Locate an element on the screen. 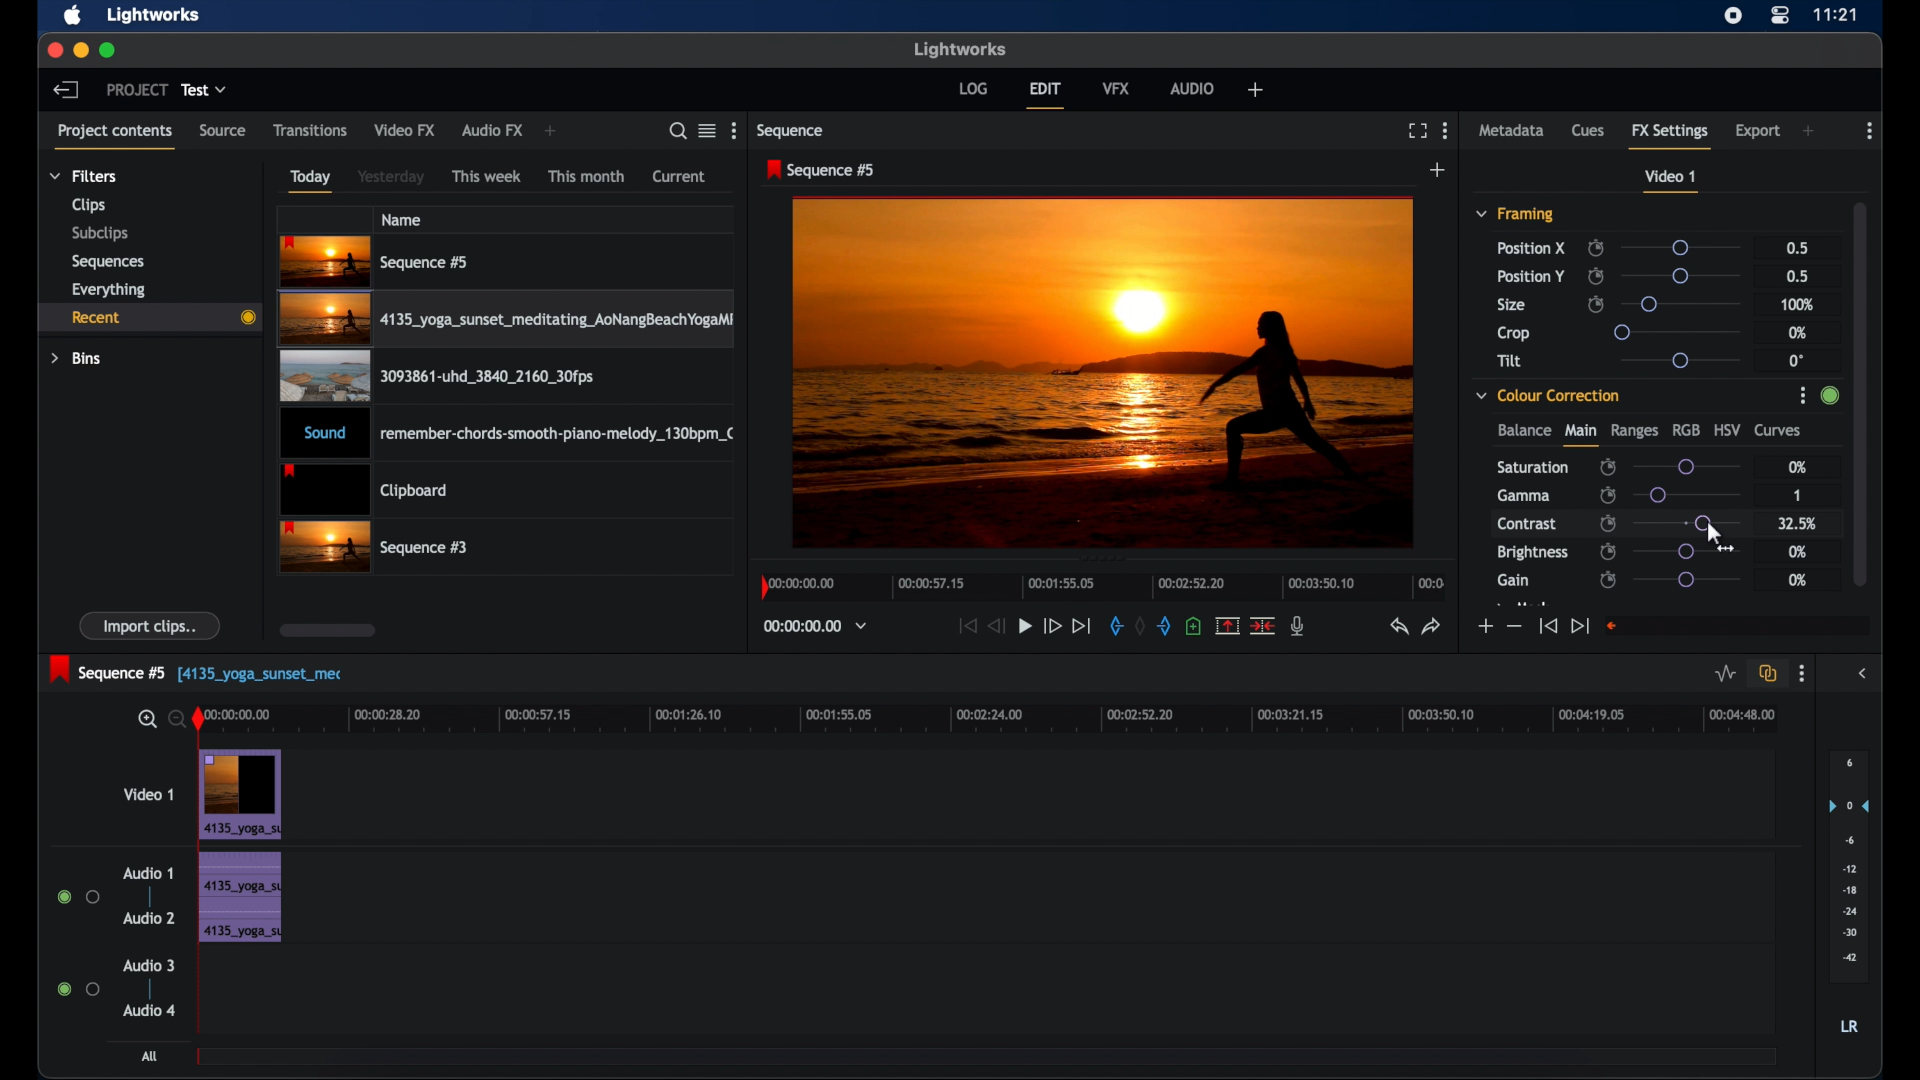 Image resolution: width=1920 pixels, height=1080 pixels. timeline scale is located at coordinates (1002, 717).